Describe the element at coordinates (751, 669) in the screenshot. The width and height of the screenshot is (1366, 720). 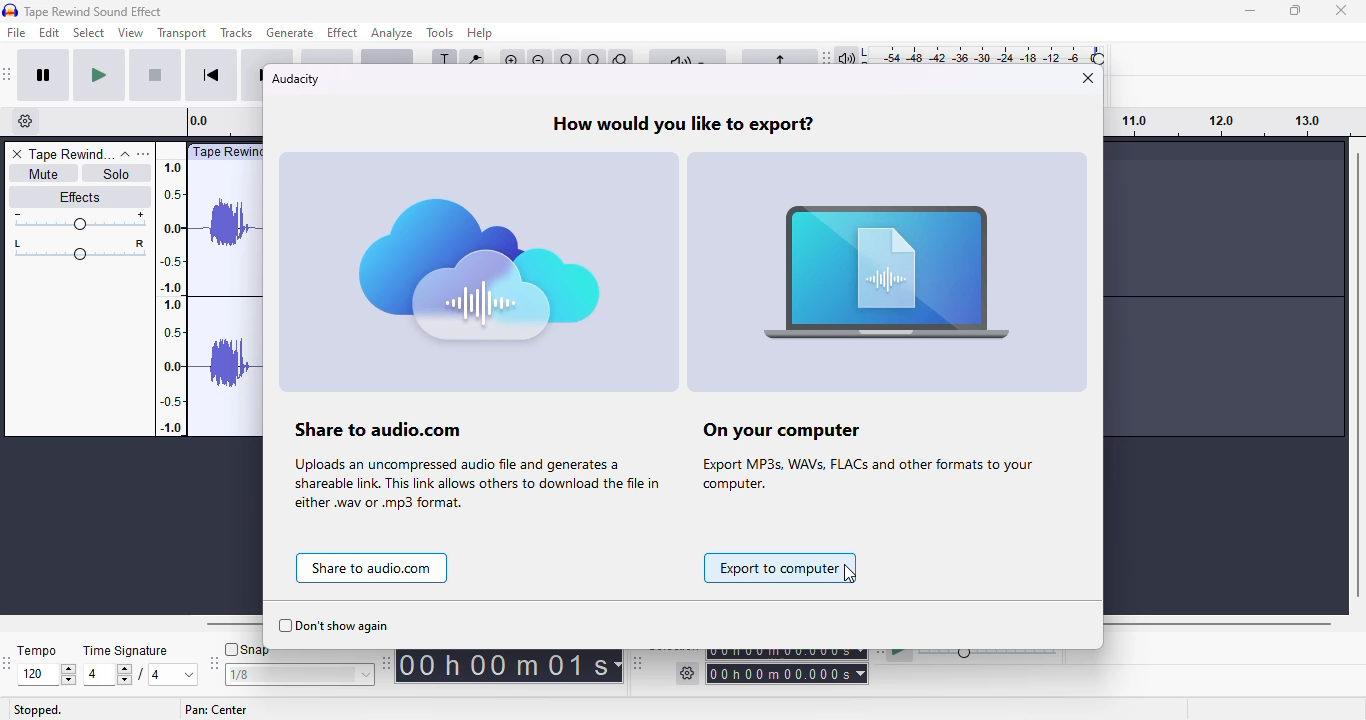
I see `audacity selection toolbar` at that location.